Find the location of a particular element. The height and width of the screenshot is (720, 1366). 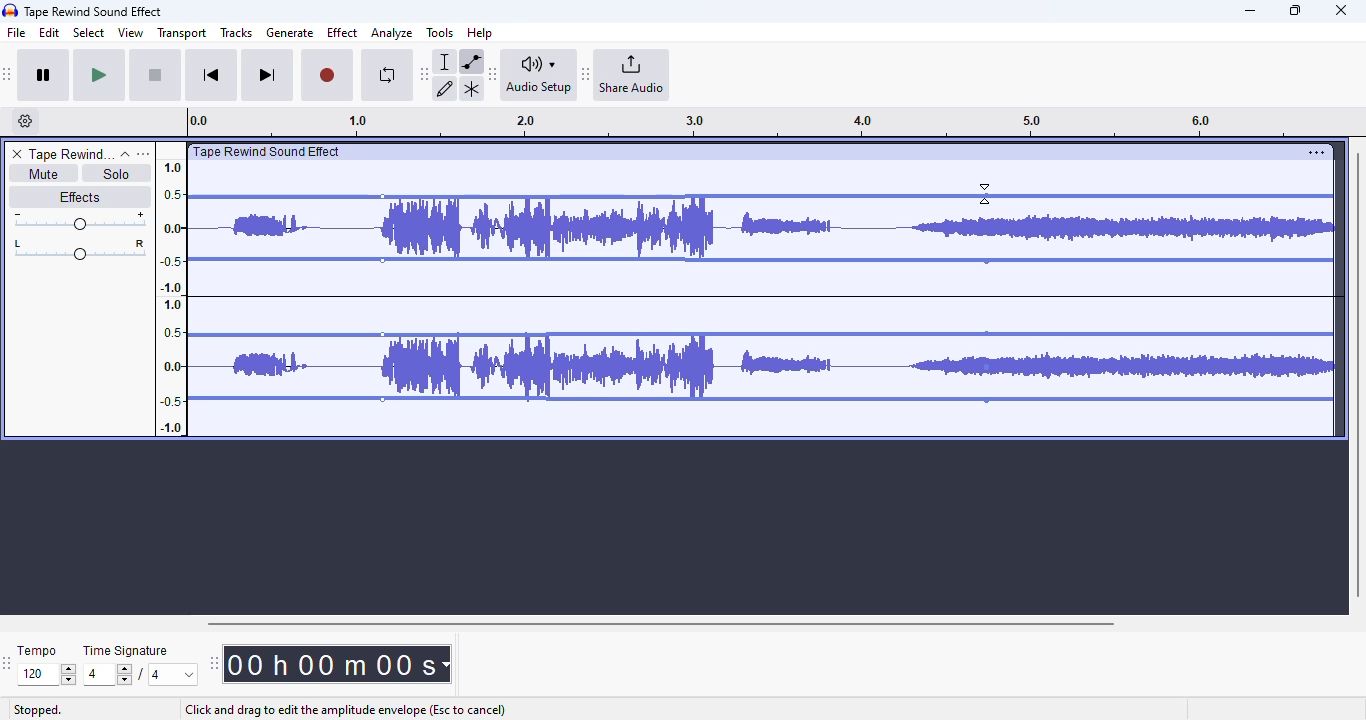

Control point is located at coordinates (987, 400).